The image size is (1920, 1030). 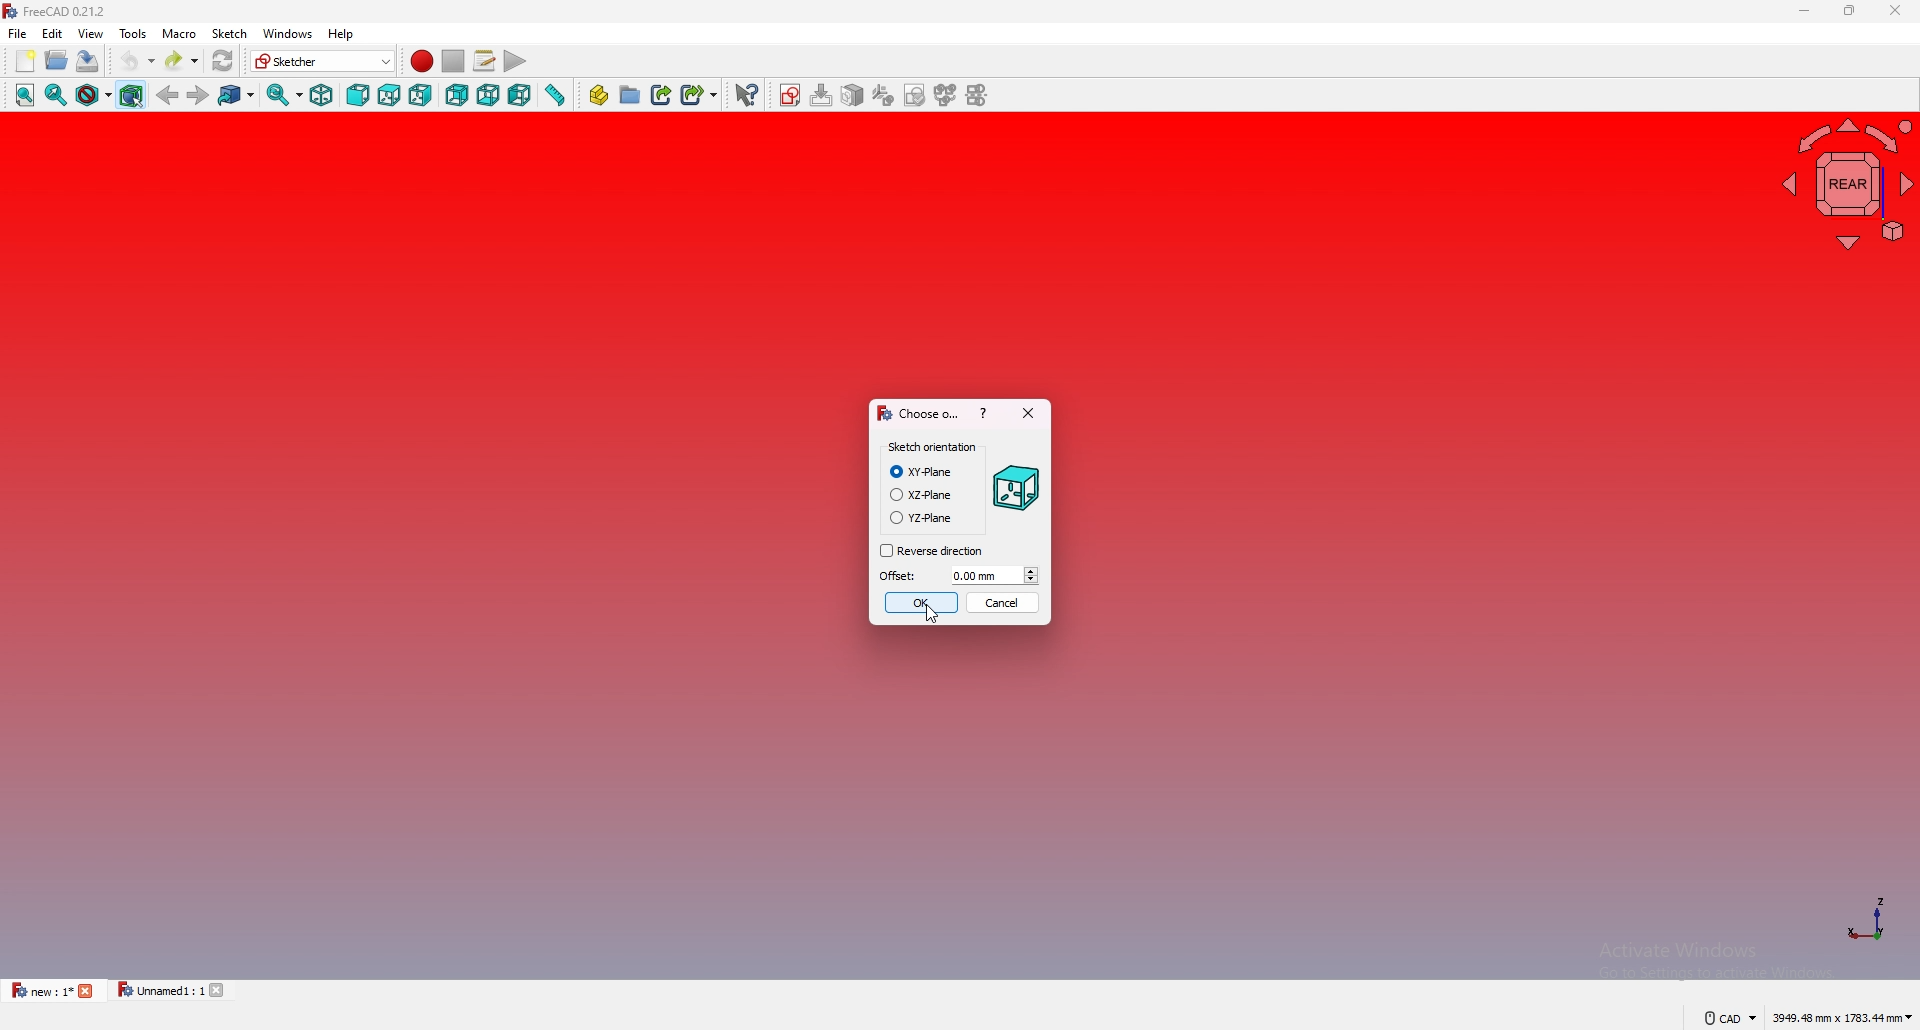 I want to click on stop macro, so click(x=454, y=61).